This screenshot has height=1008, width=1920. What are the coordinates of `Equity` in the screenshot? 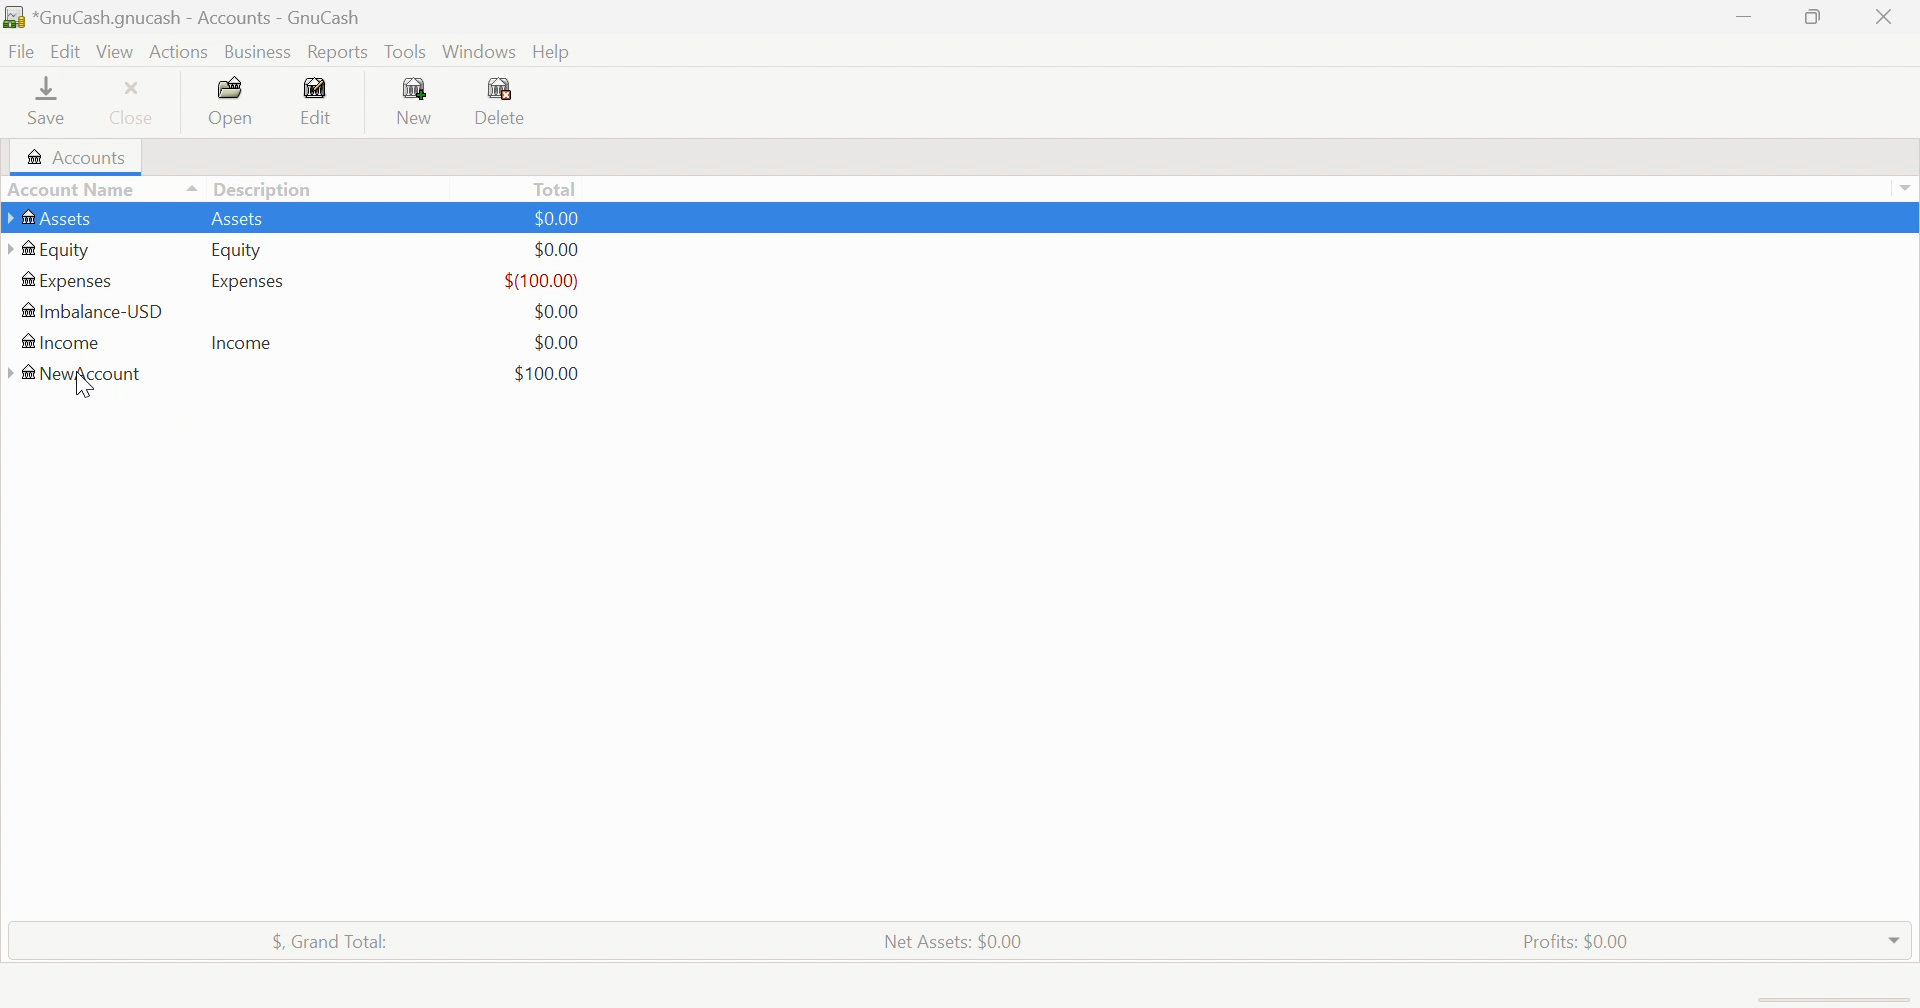 It's located at (236, 251).